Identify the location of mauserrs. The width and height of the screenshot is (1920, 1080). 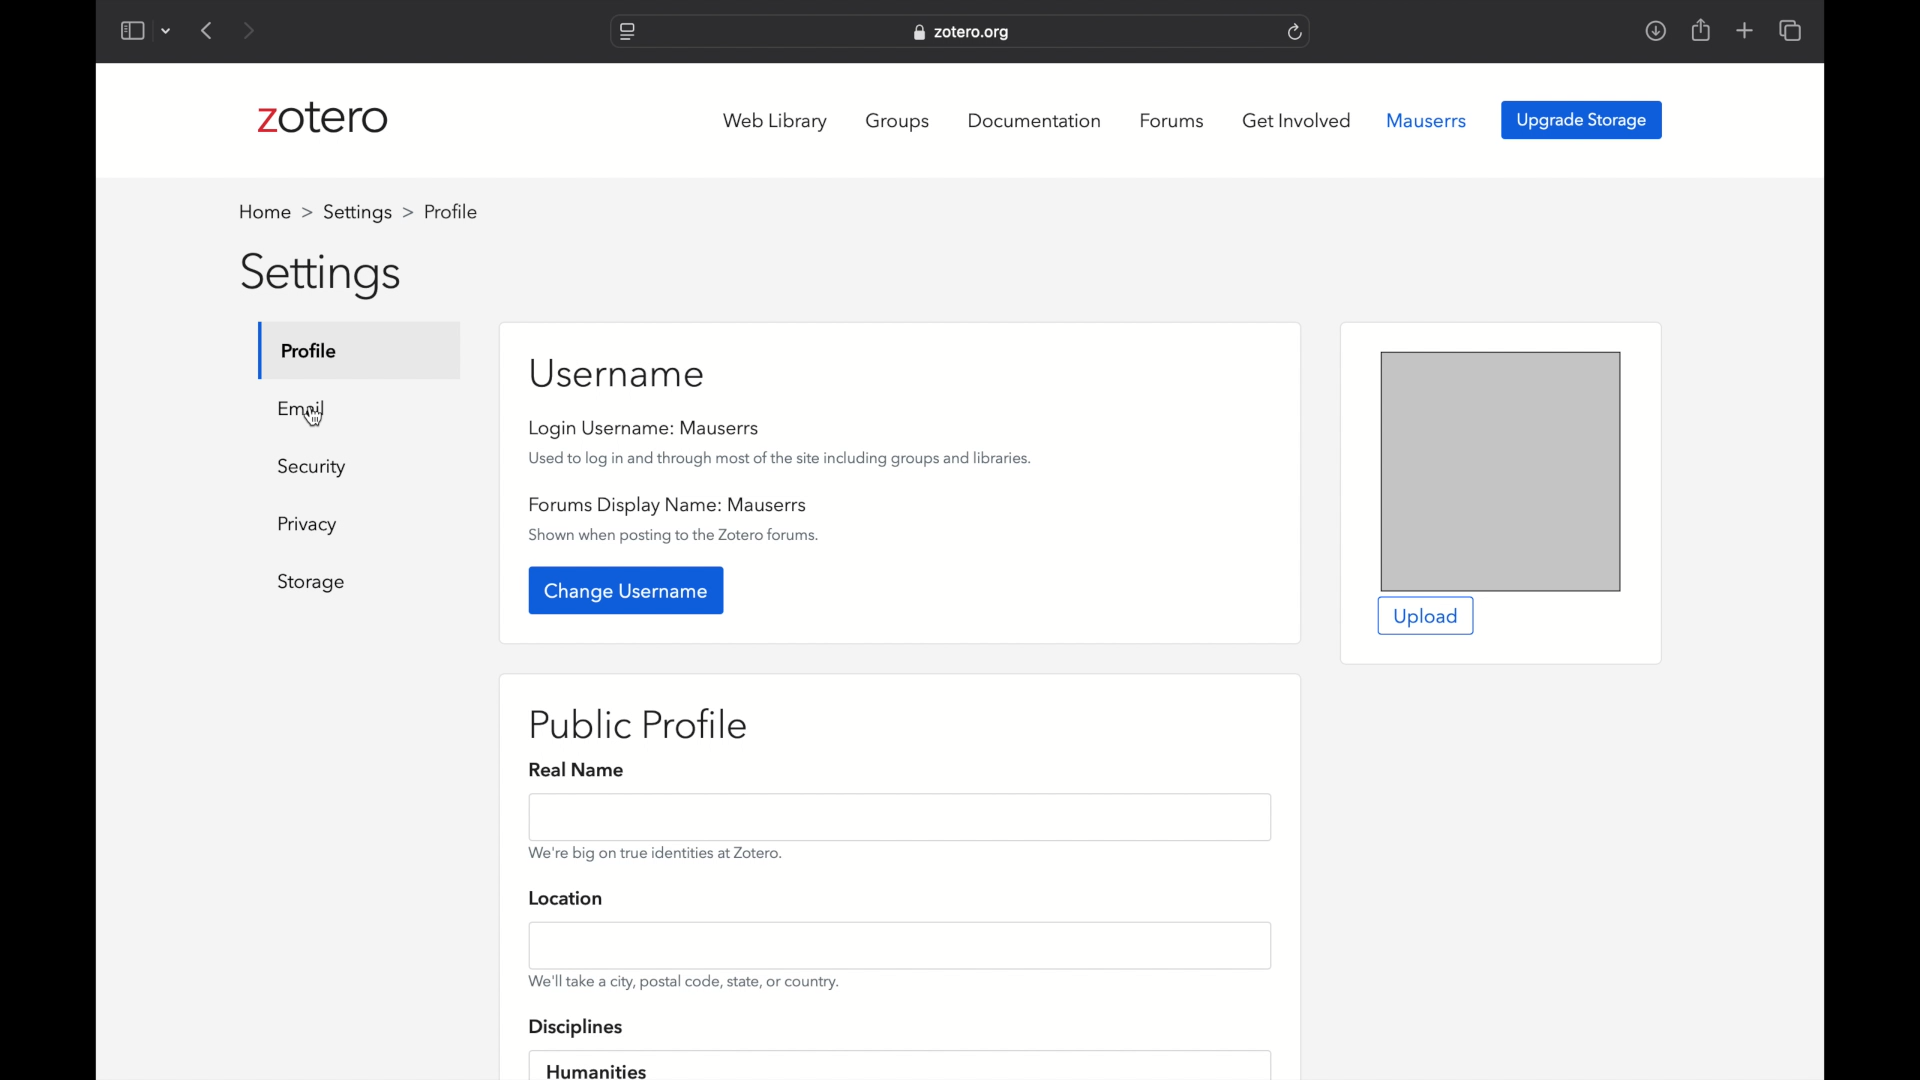
(1427, 120).